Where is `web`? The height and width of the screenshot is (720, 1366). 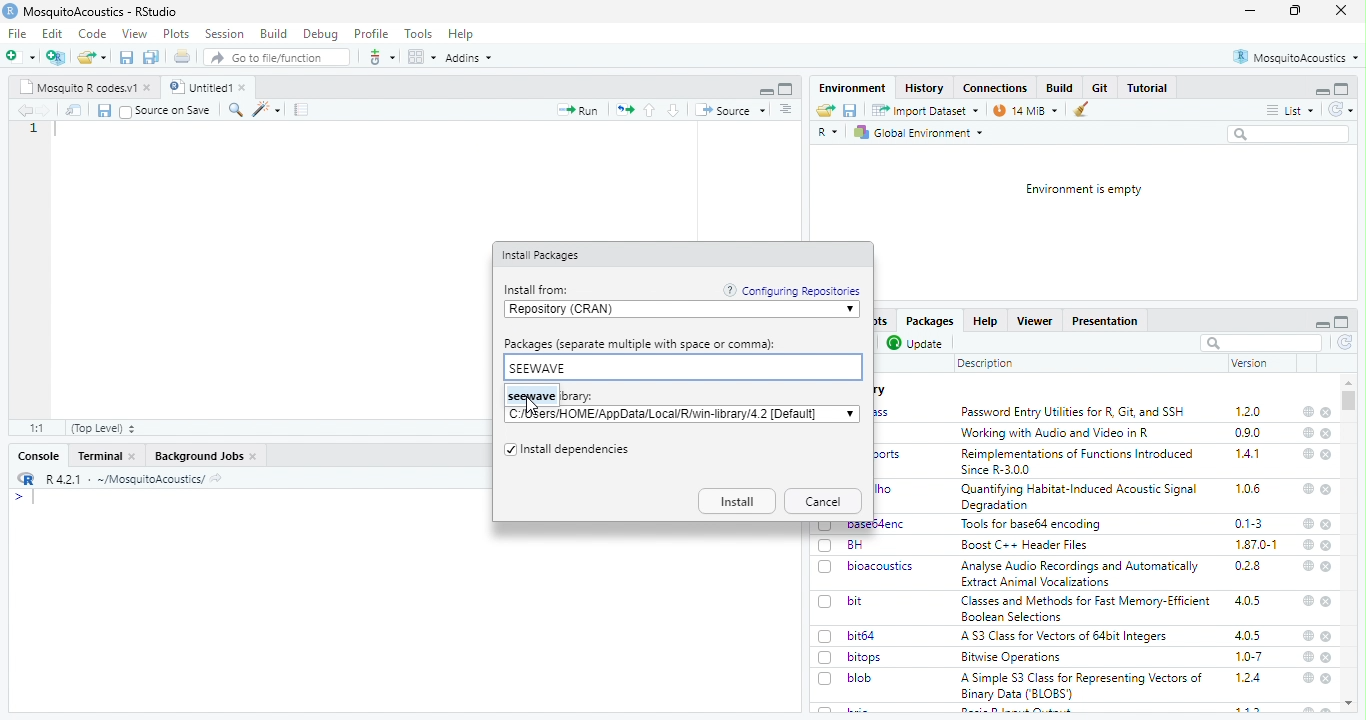
web is located at coordinates (1310, 657).